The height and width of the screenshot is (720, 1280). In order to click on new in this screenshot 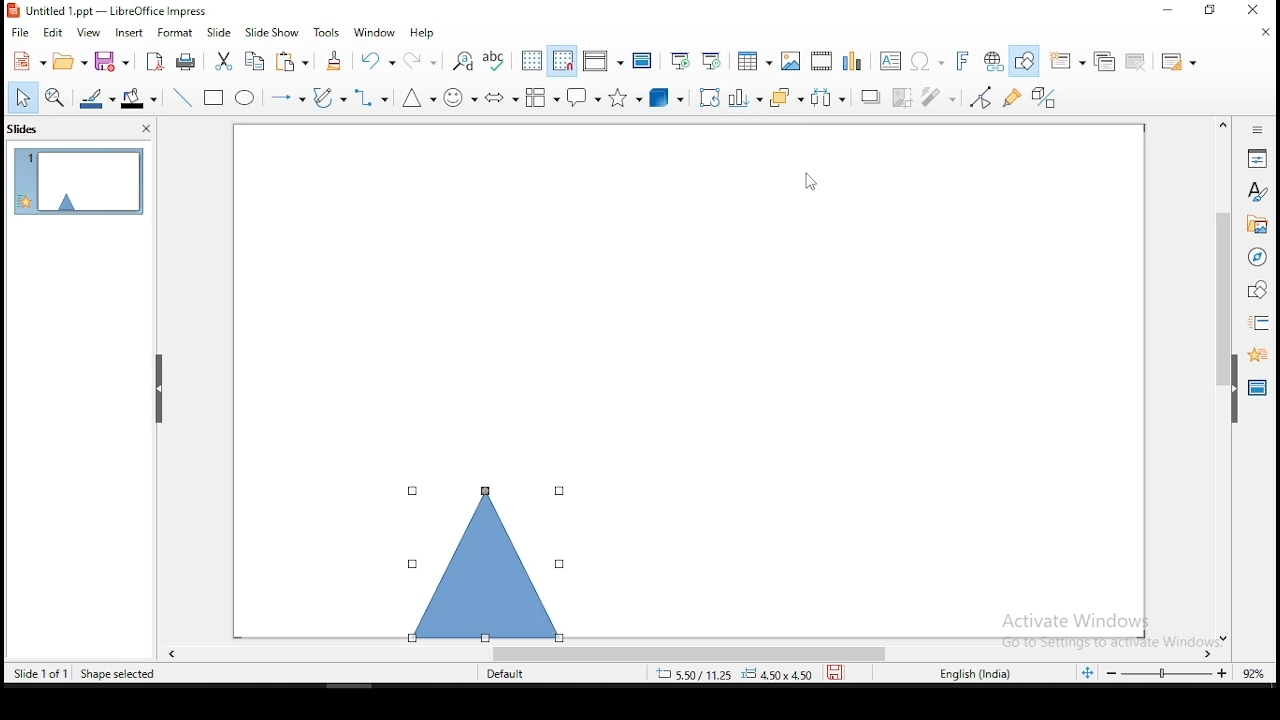, I will do `click(28, 61)`.